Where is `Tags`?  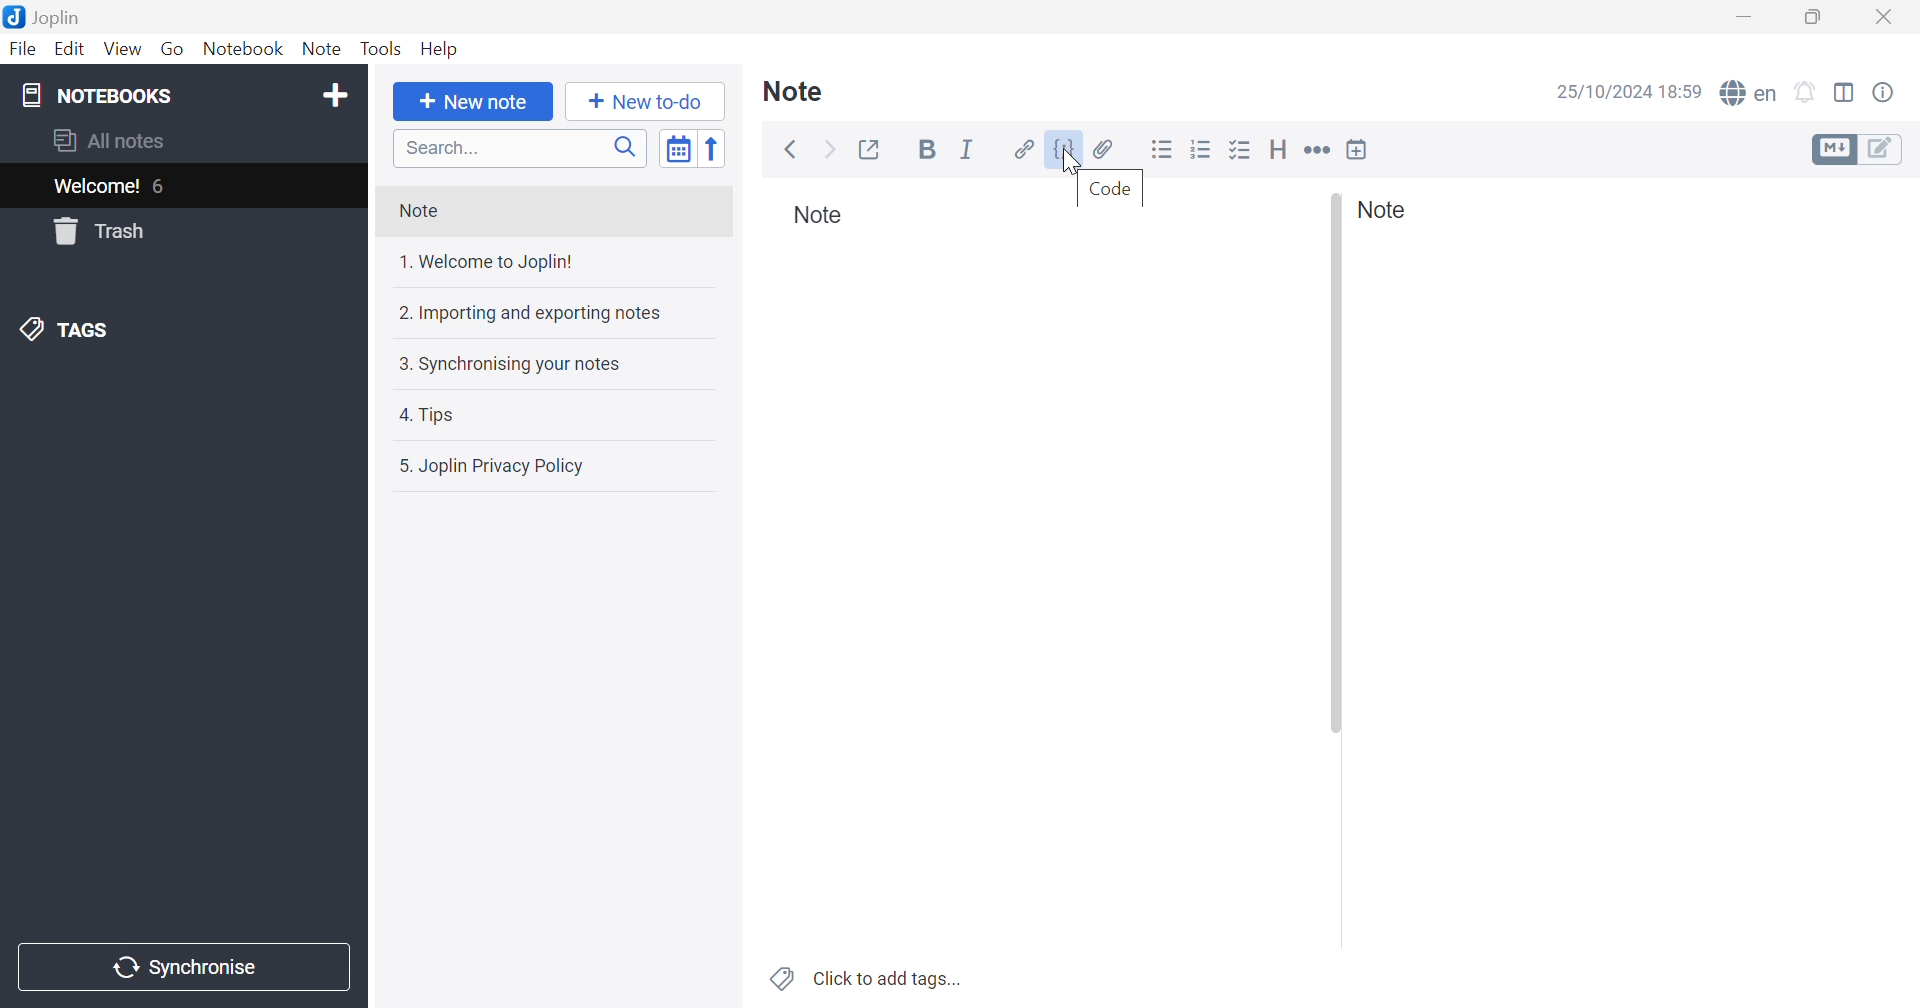 Tags is located at coordinates (780, 979).